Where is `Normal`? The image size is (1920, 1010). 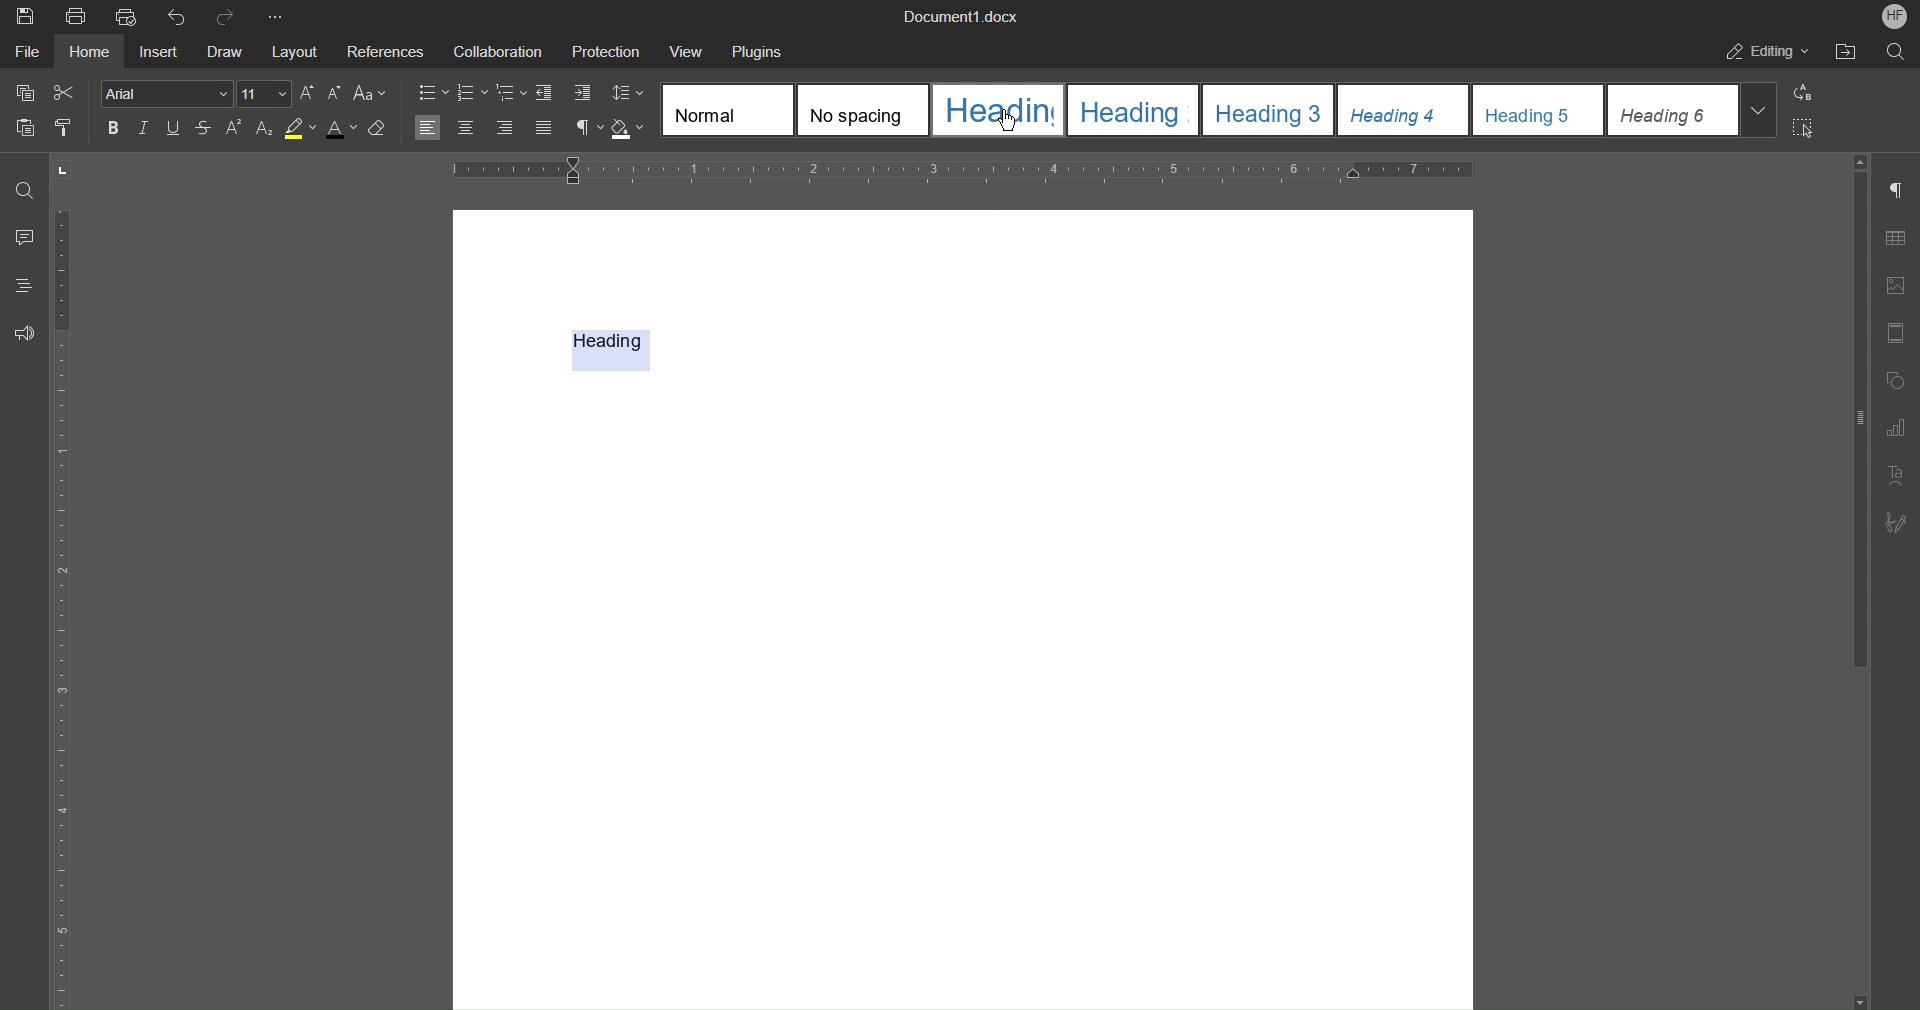 Normal is located at coordinates (720, 109).